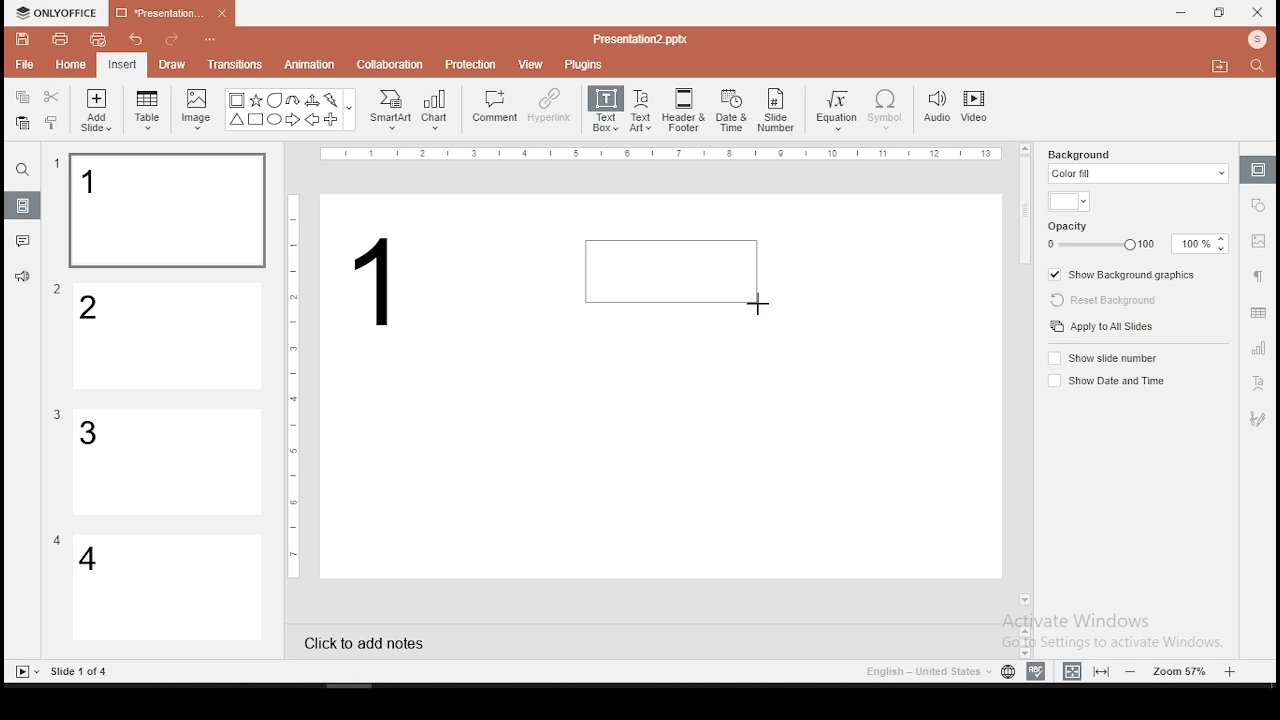  I want to click on Trianlge, so click(236, 120).